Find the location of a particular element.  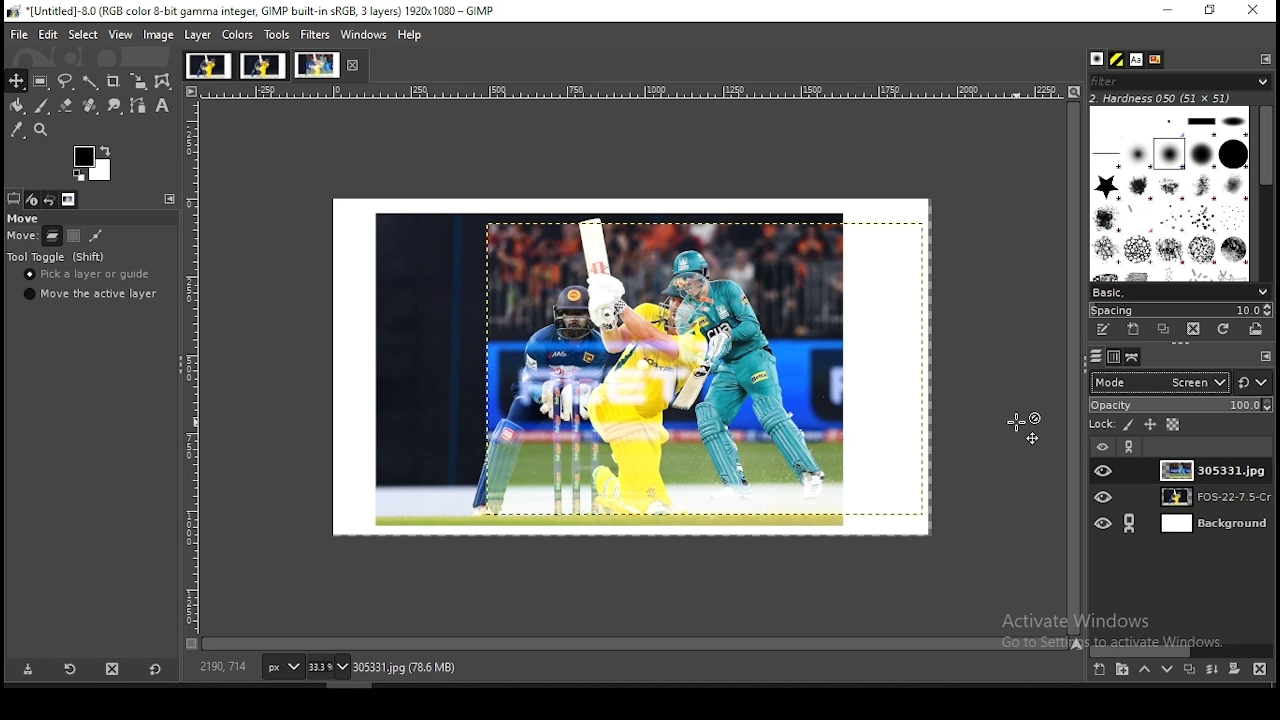

configure this tab is located at coordinates (1265, 356).